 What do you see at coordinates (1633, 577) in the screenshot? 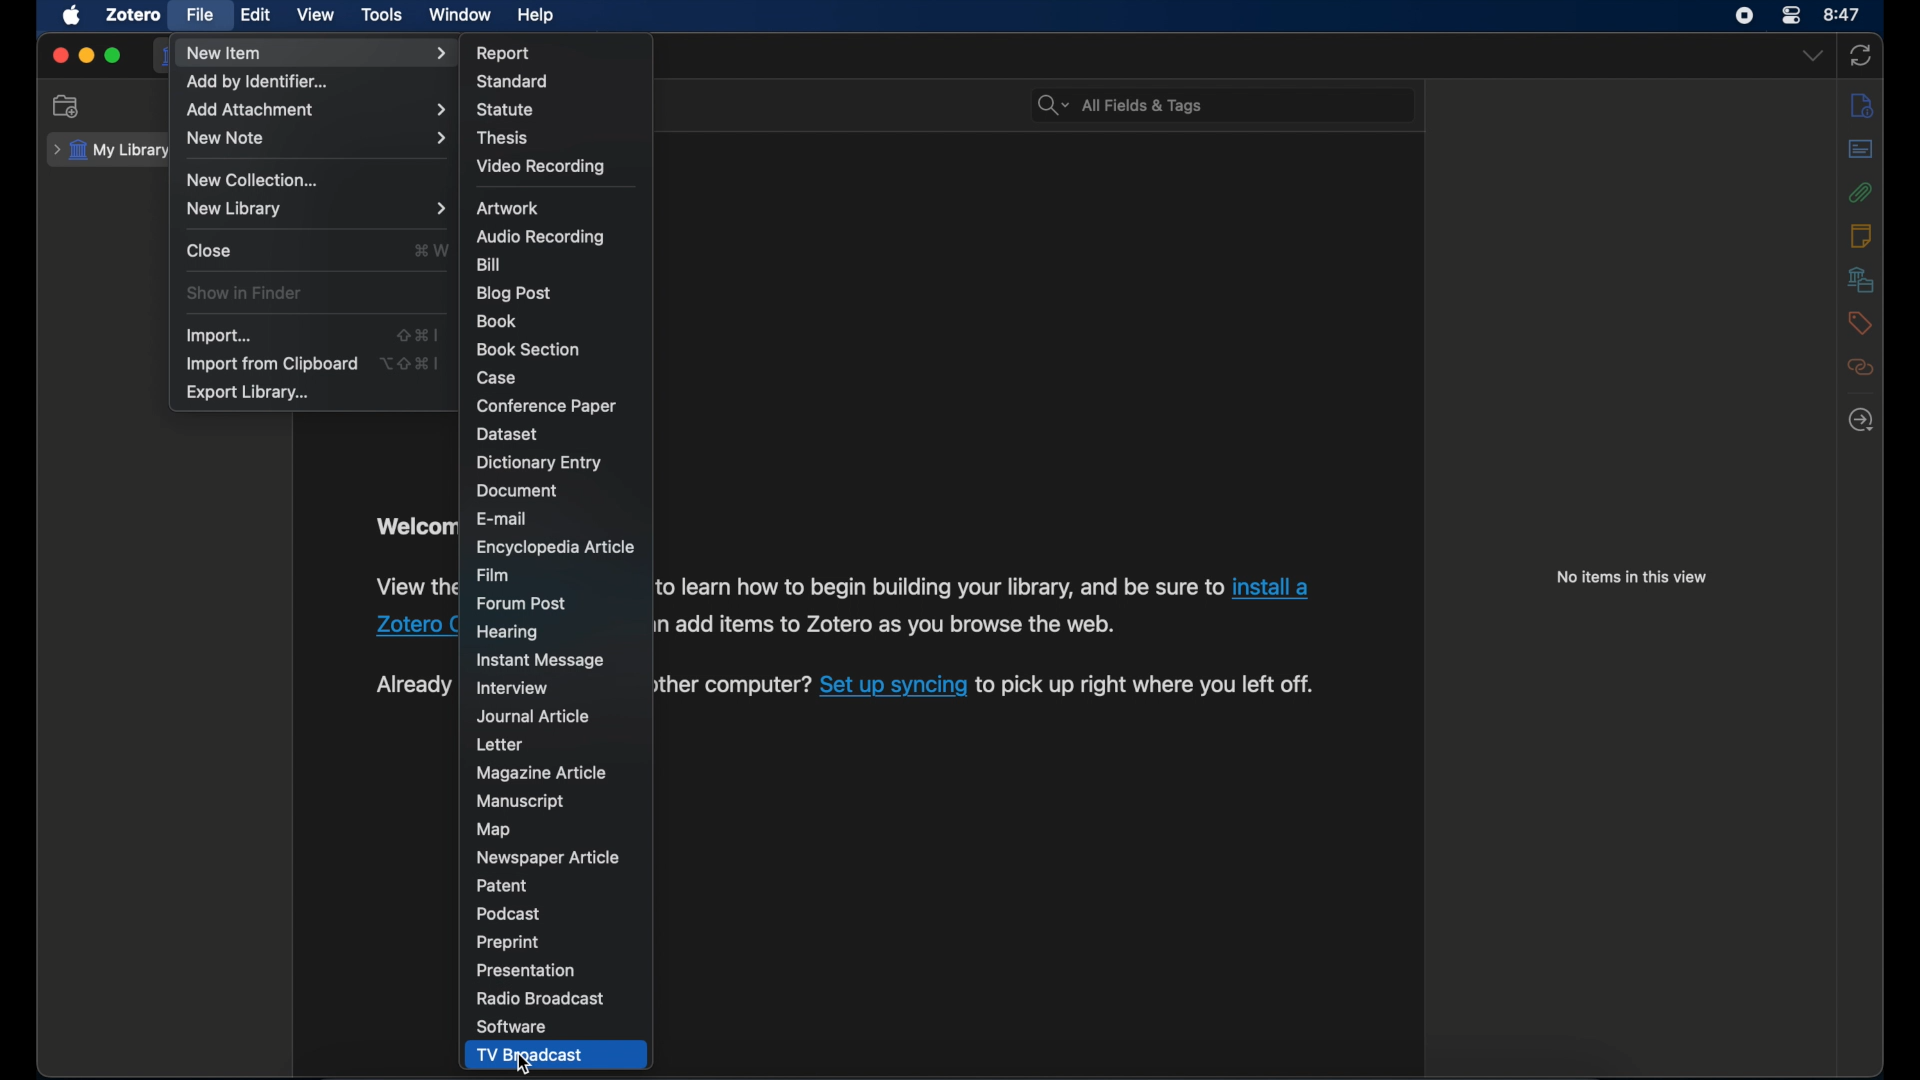
I see `no items in this view` at bounding box center [1633, 577].